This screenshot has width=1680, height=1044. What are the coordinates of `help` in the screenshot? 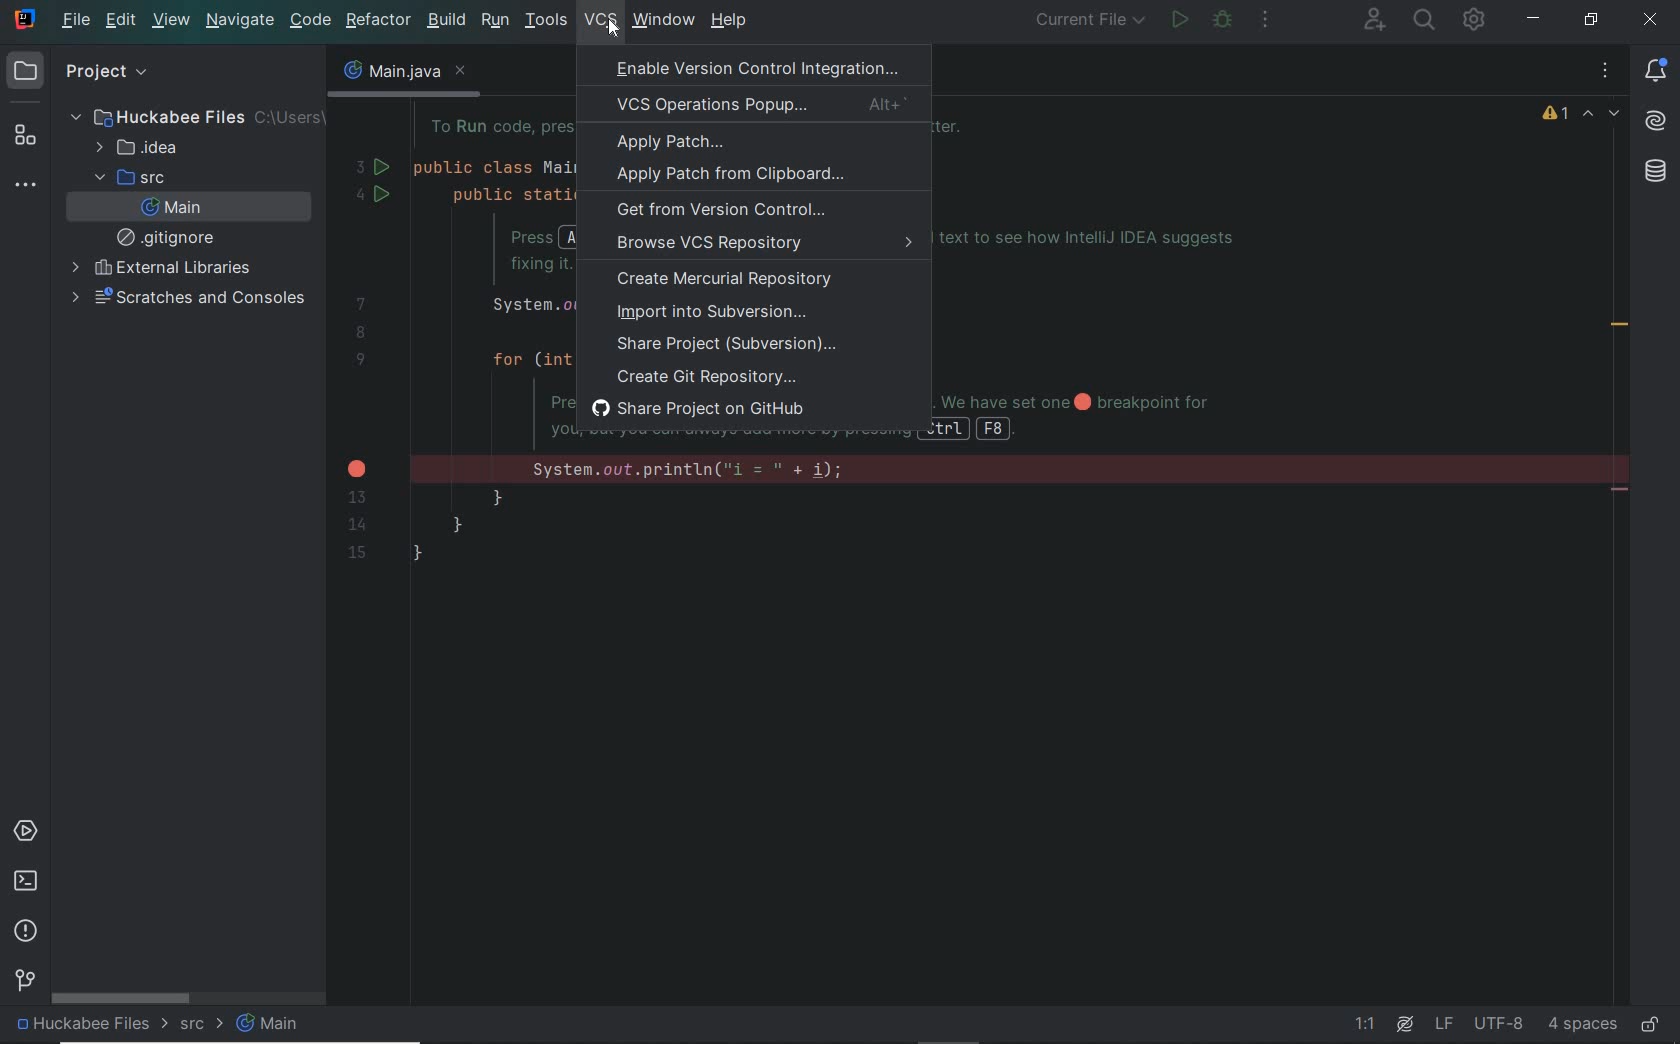 It's located at (730, 22).